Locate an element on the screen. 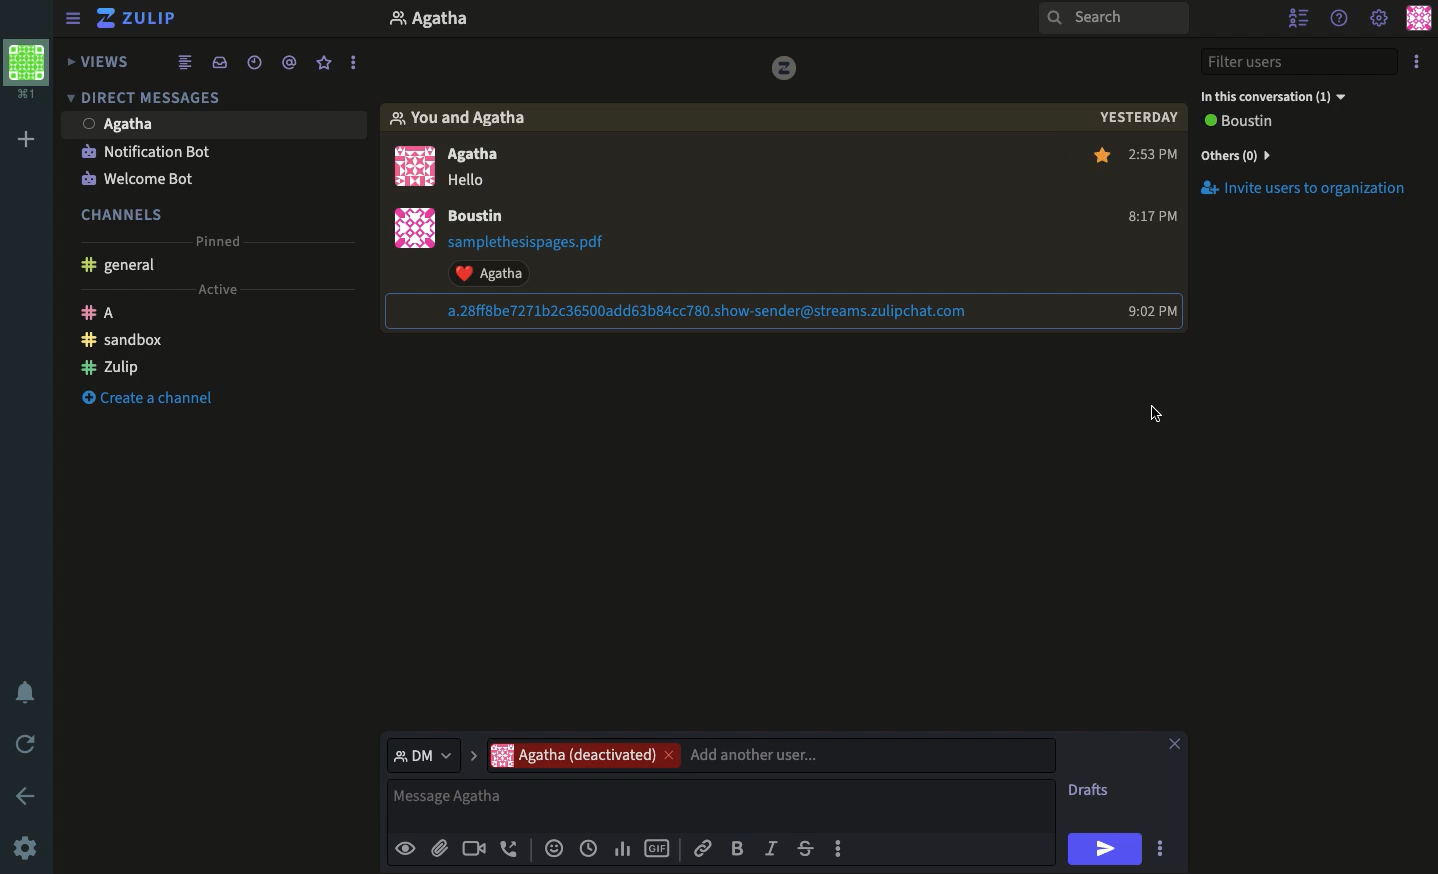  Help is located at coordinates (1343, 20).